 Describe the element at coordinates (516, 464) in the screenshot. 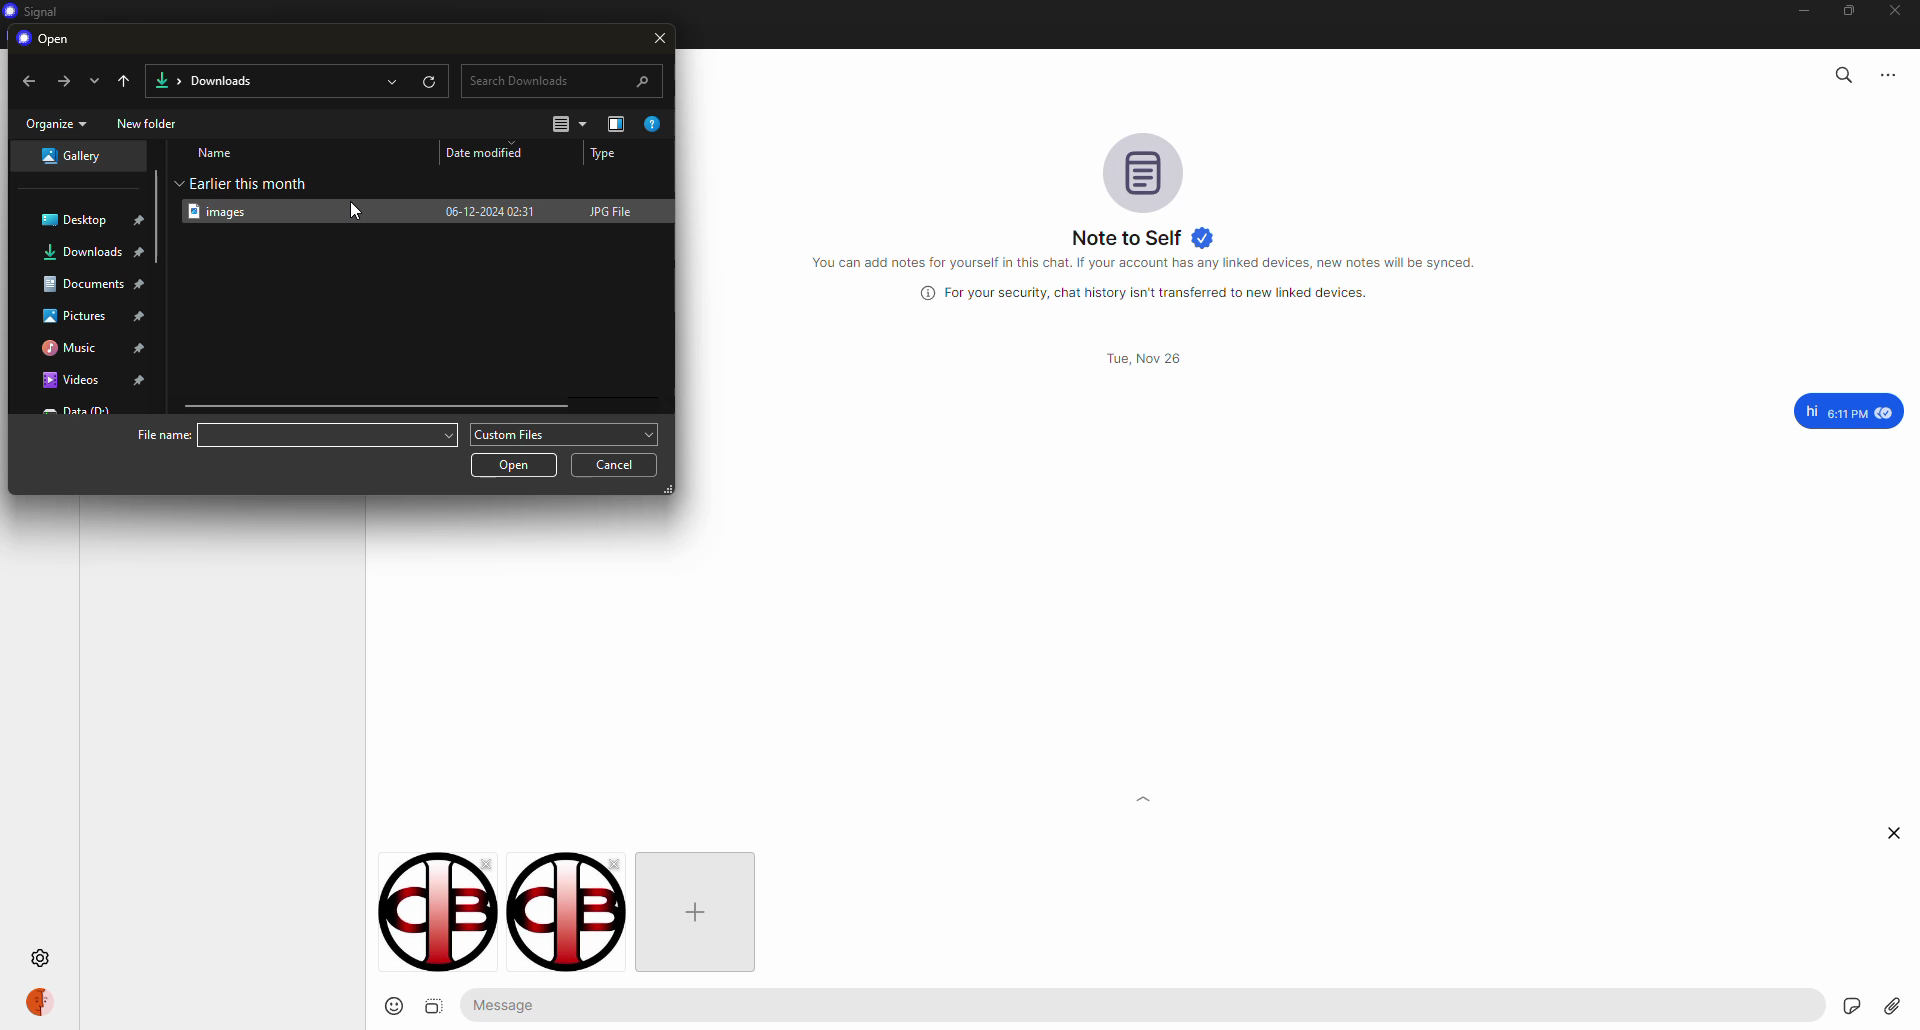

I see `open` at that location.